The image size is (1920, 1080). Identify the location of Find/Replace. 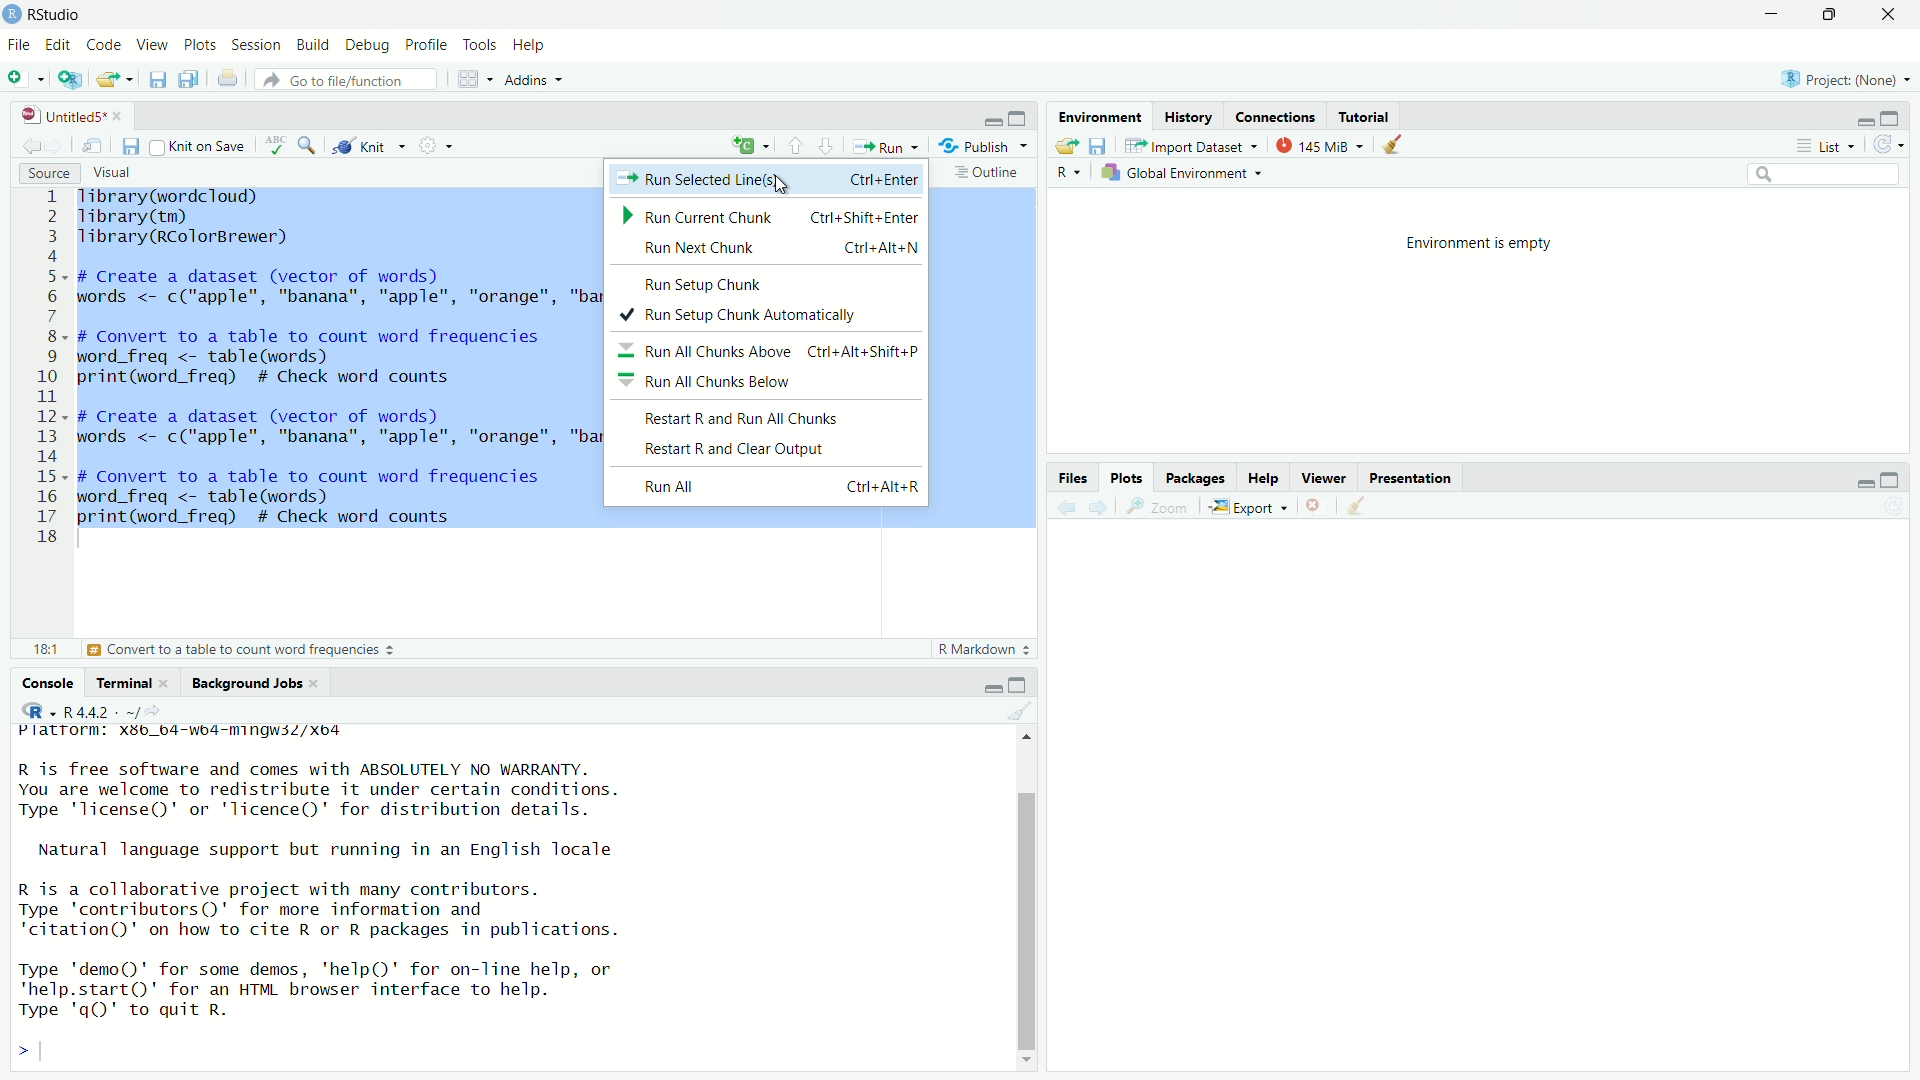
(305, 144).